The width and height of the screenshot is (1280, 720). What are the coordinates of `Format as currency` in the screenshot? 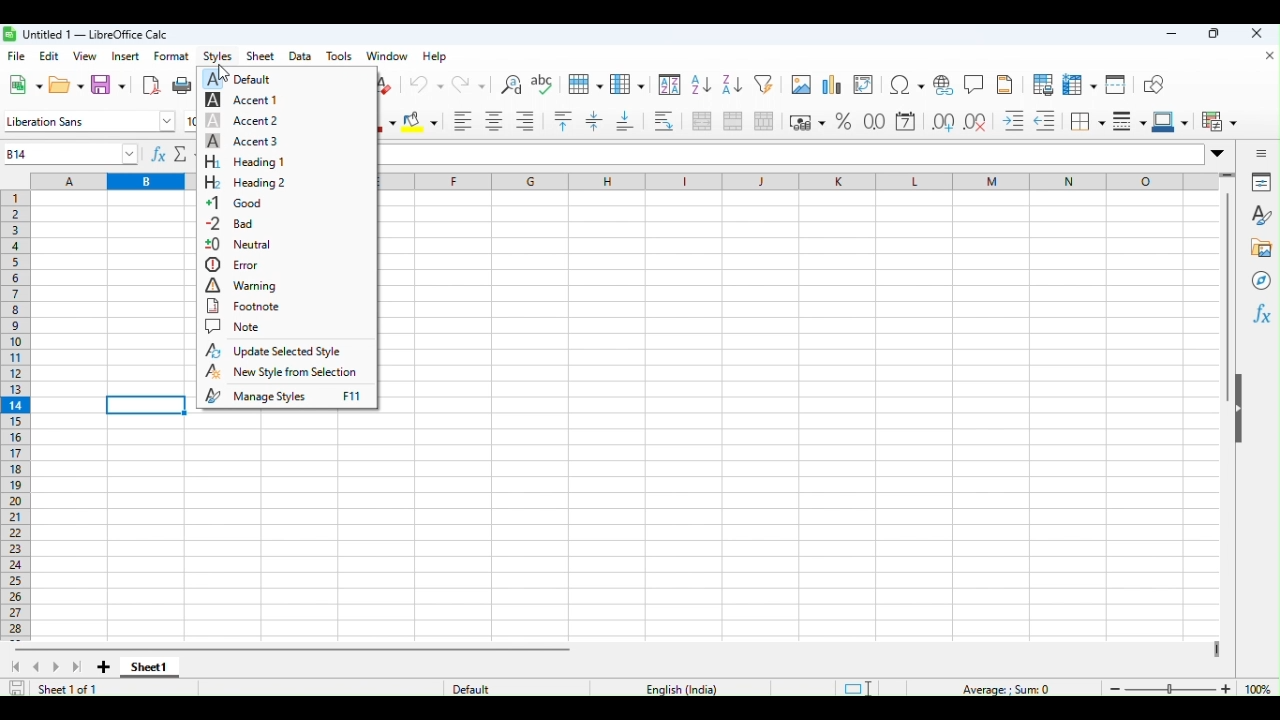 It's located at (805, 118).